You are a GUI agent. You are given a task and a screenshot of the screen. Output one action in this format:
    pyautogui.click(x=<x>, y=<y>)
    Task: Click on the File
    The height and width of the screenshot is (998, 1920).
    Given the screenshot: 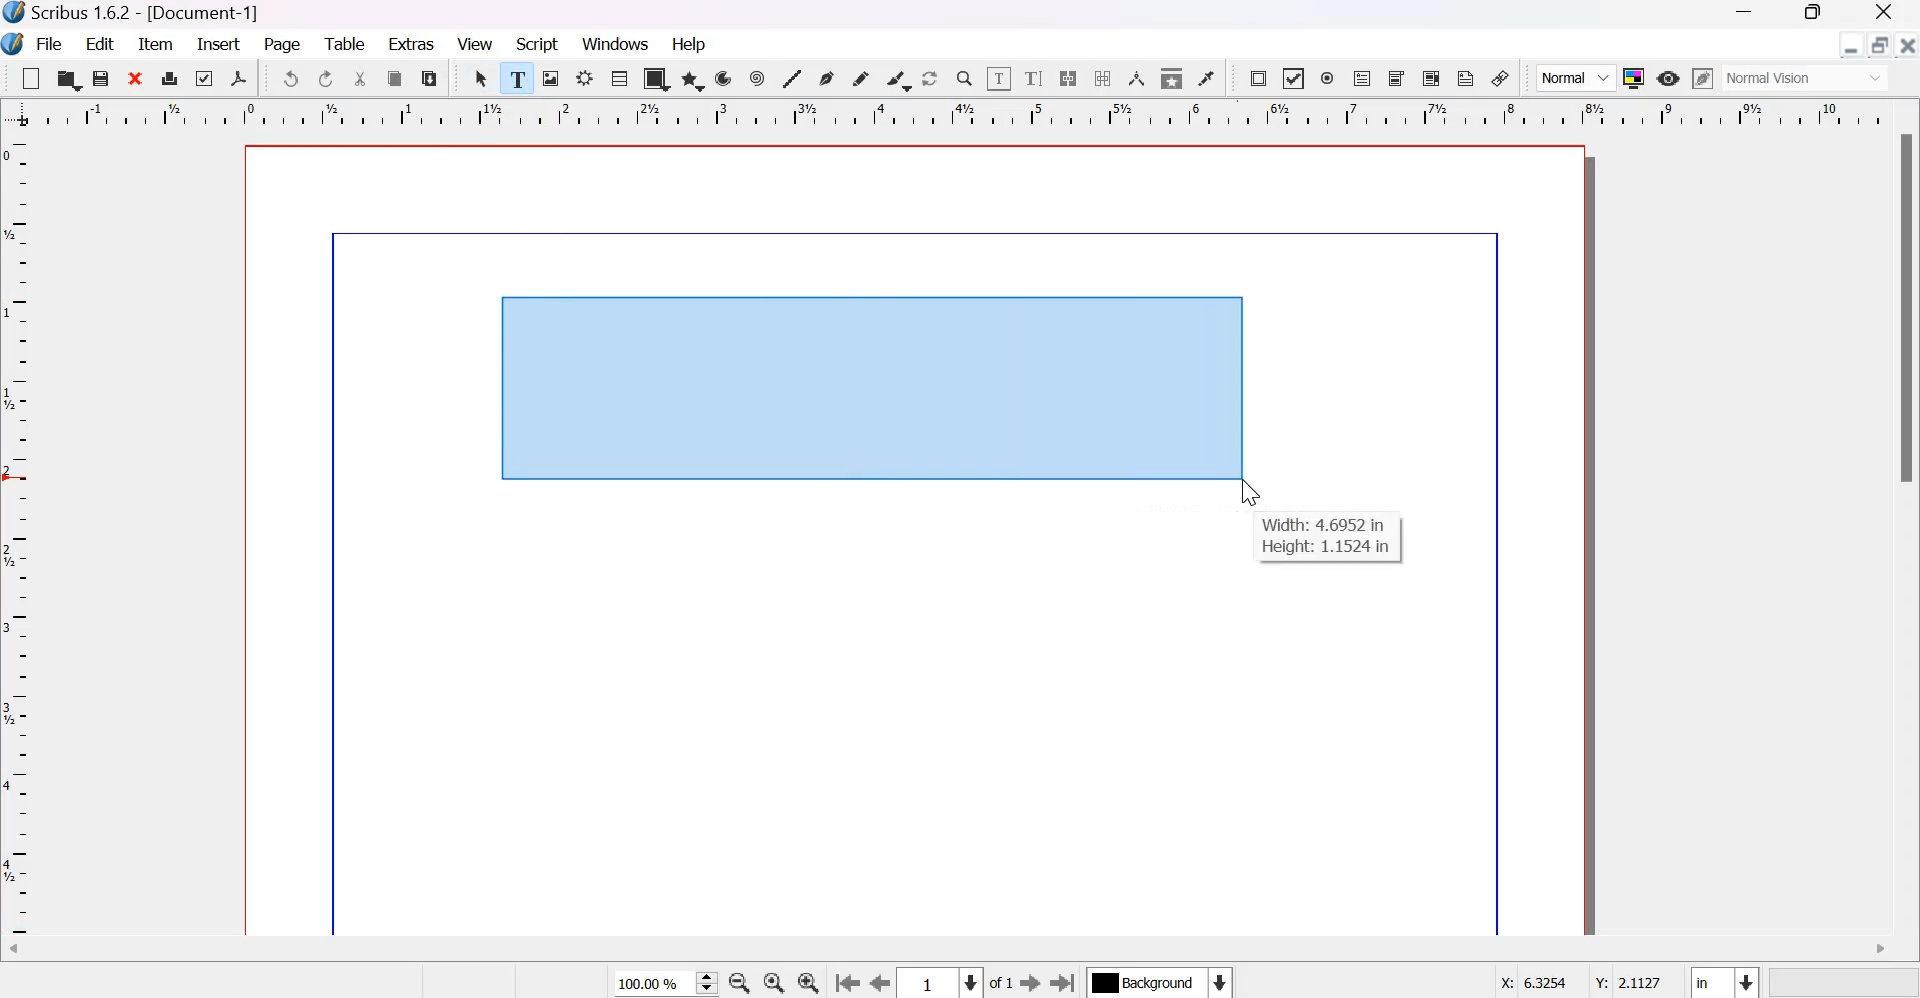 What is the action you would take?
    pyautogui.click(x=47, y=45)
    